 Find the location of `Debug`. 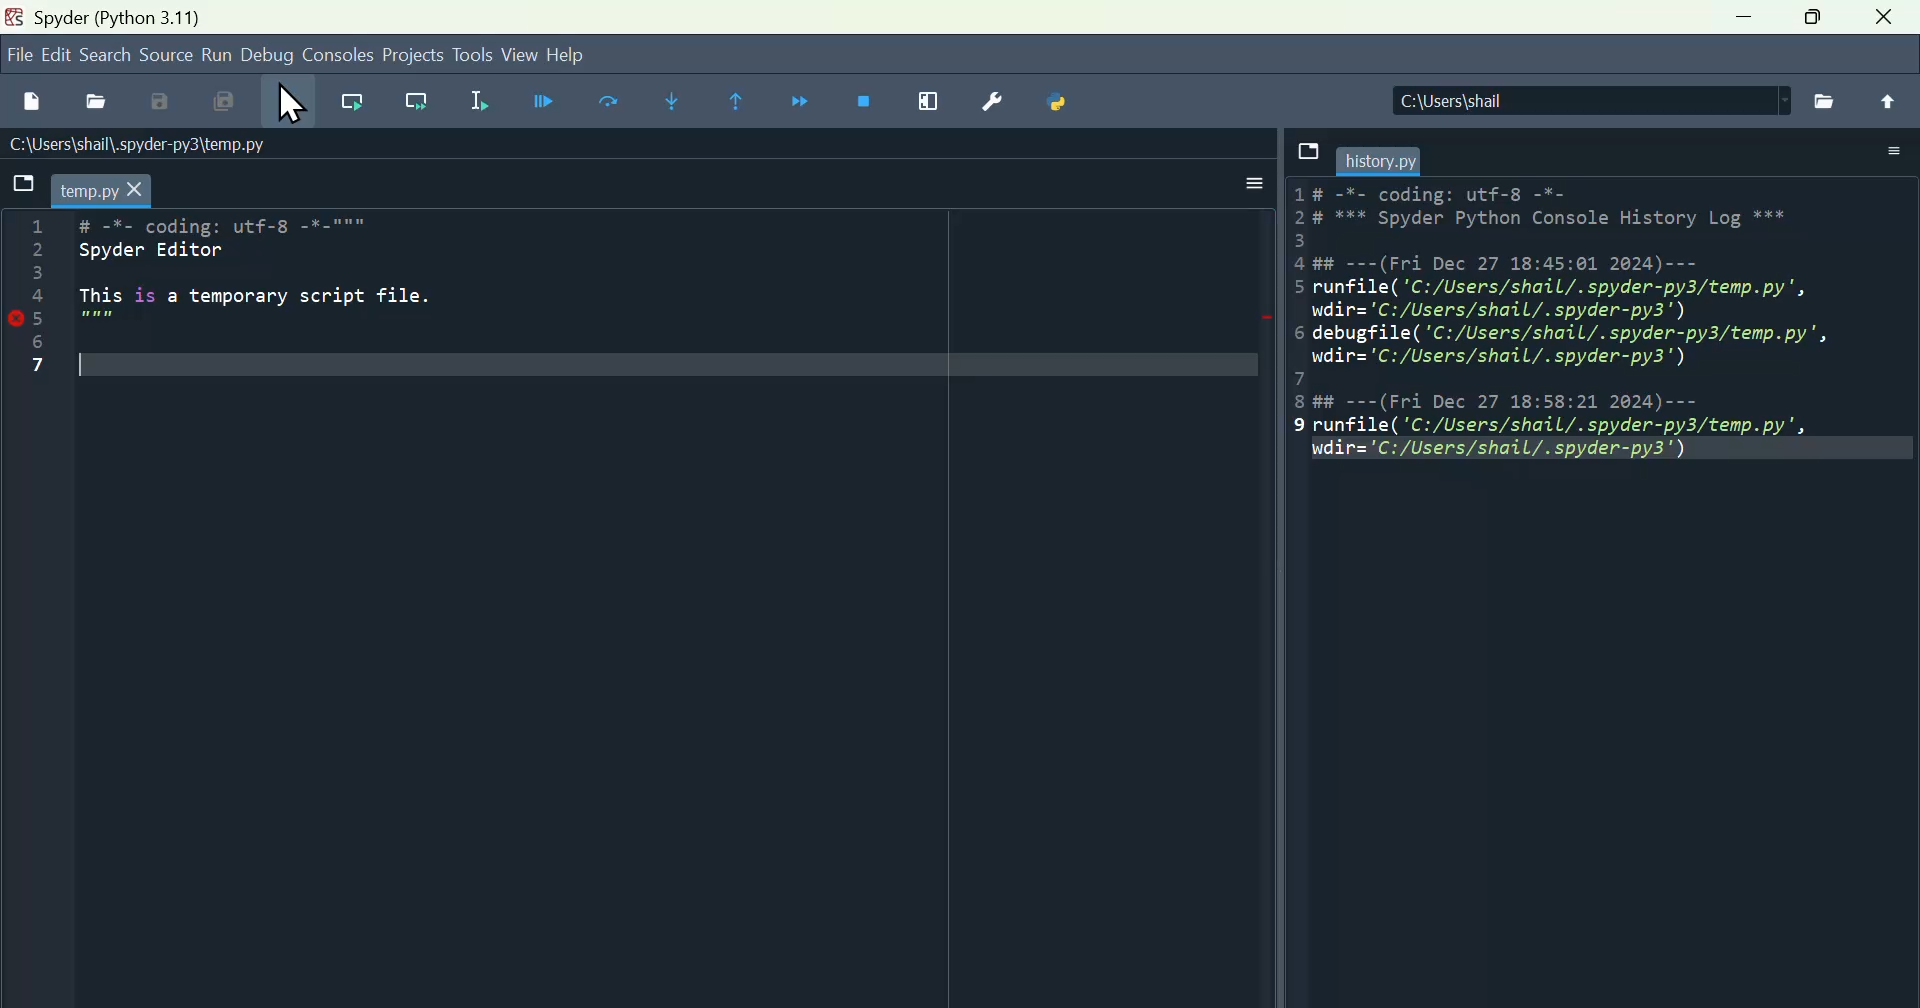

Debug is located at coordinates (268, 58).